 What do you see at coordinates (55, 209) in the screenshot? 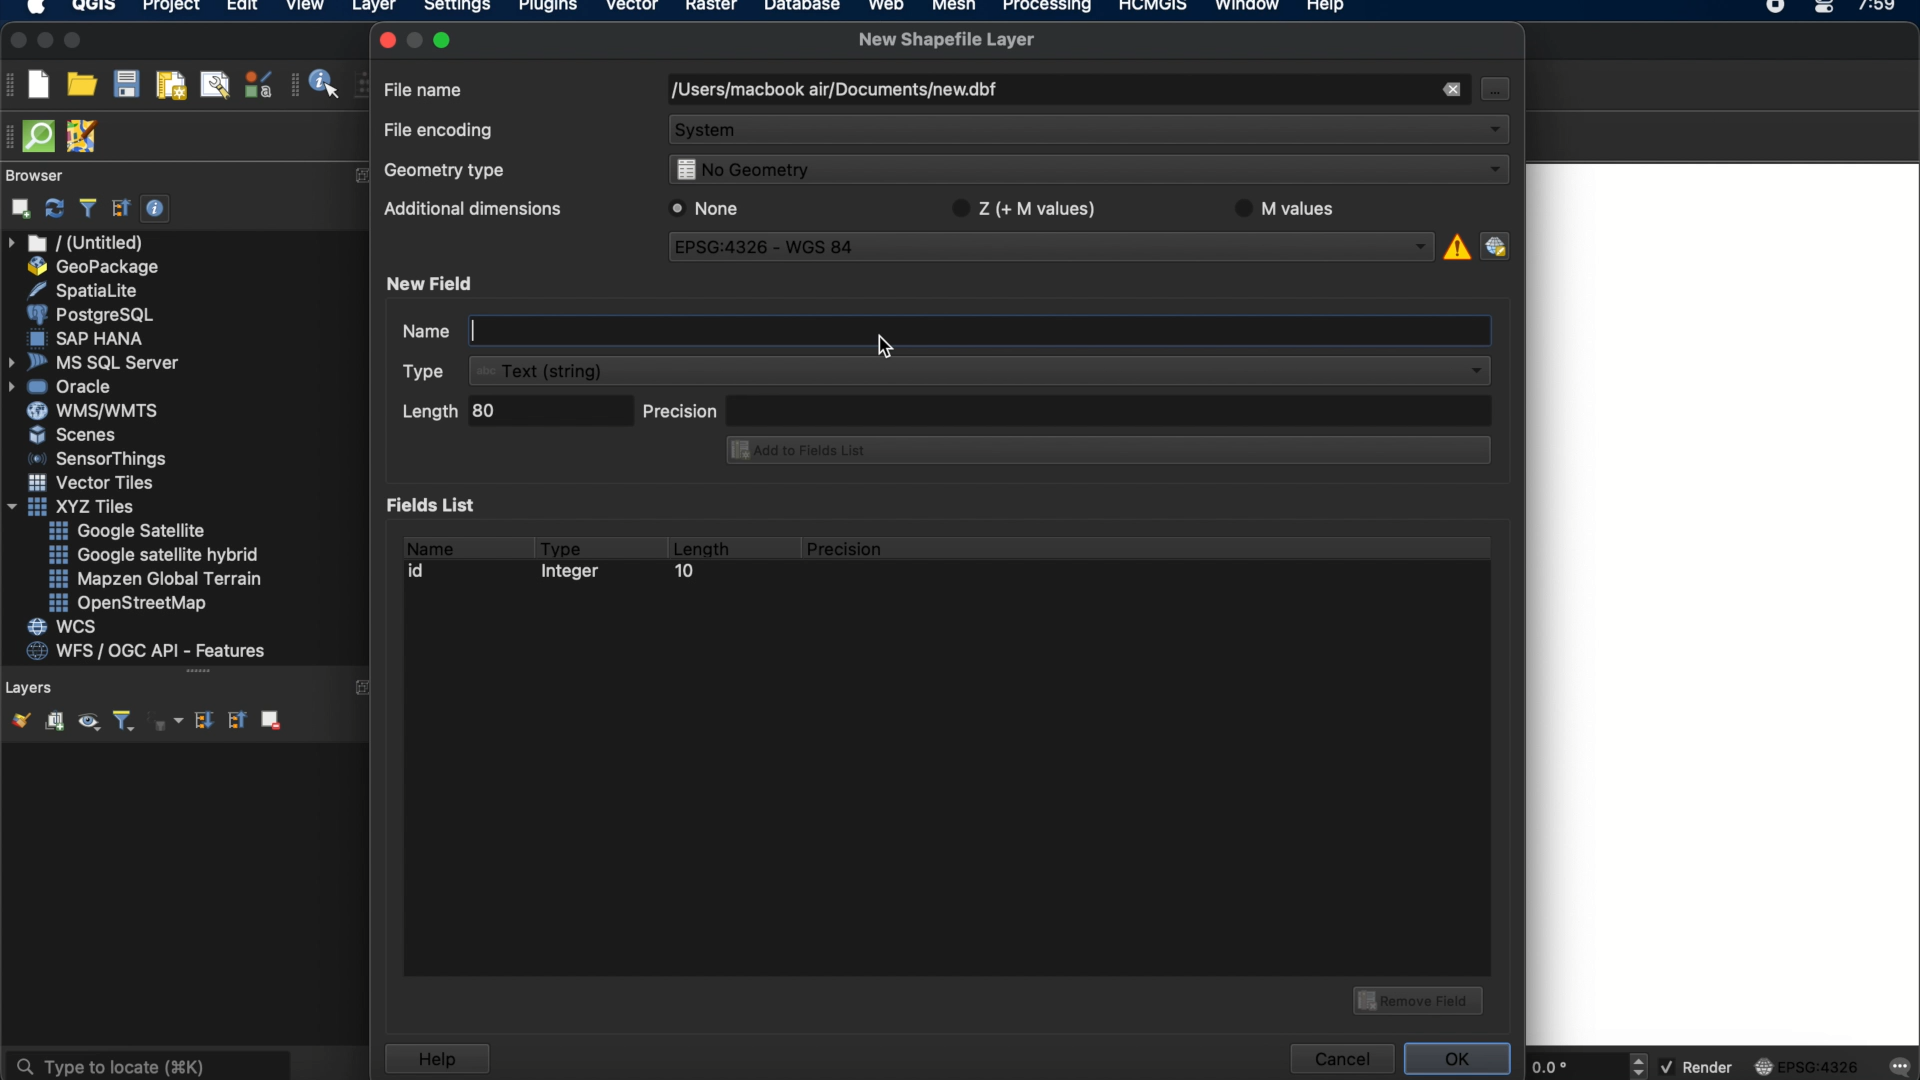
I see `refresh` at bounding box center [55, 209].